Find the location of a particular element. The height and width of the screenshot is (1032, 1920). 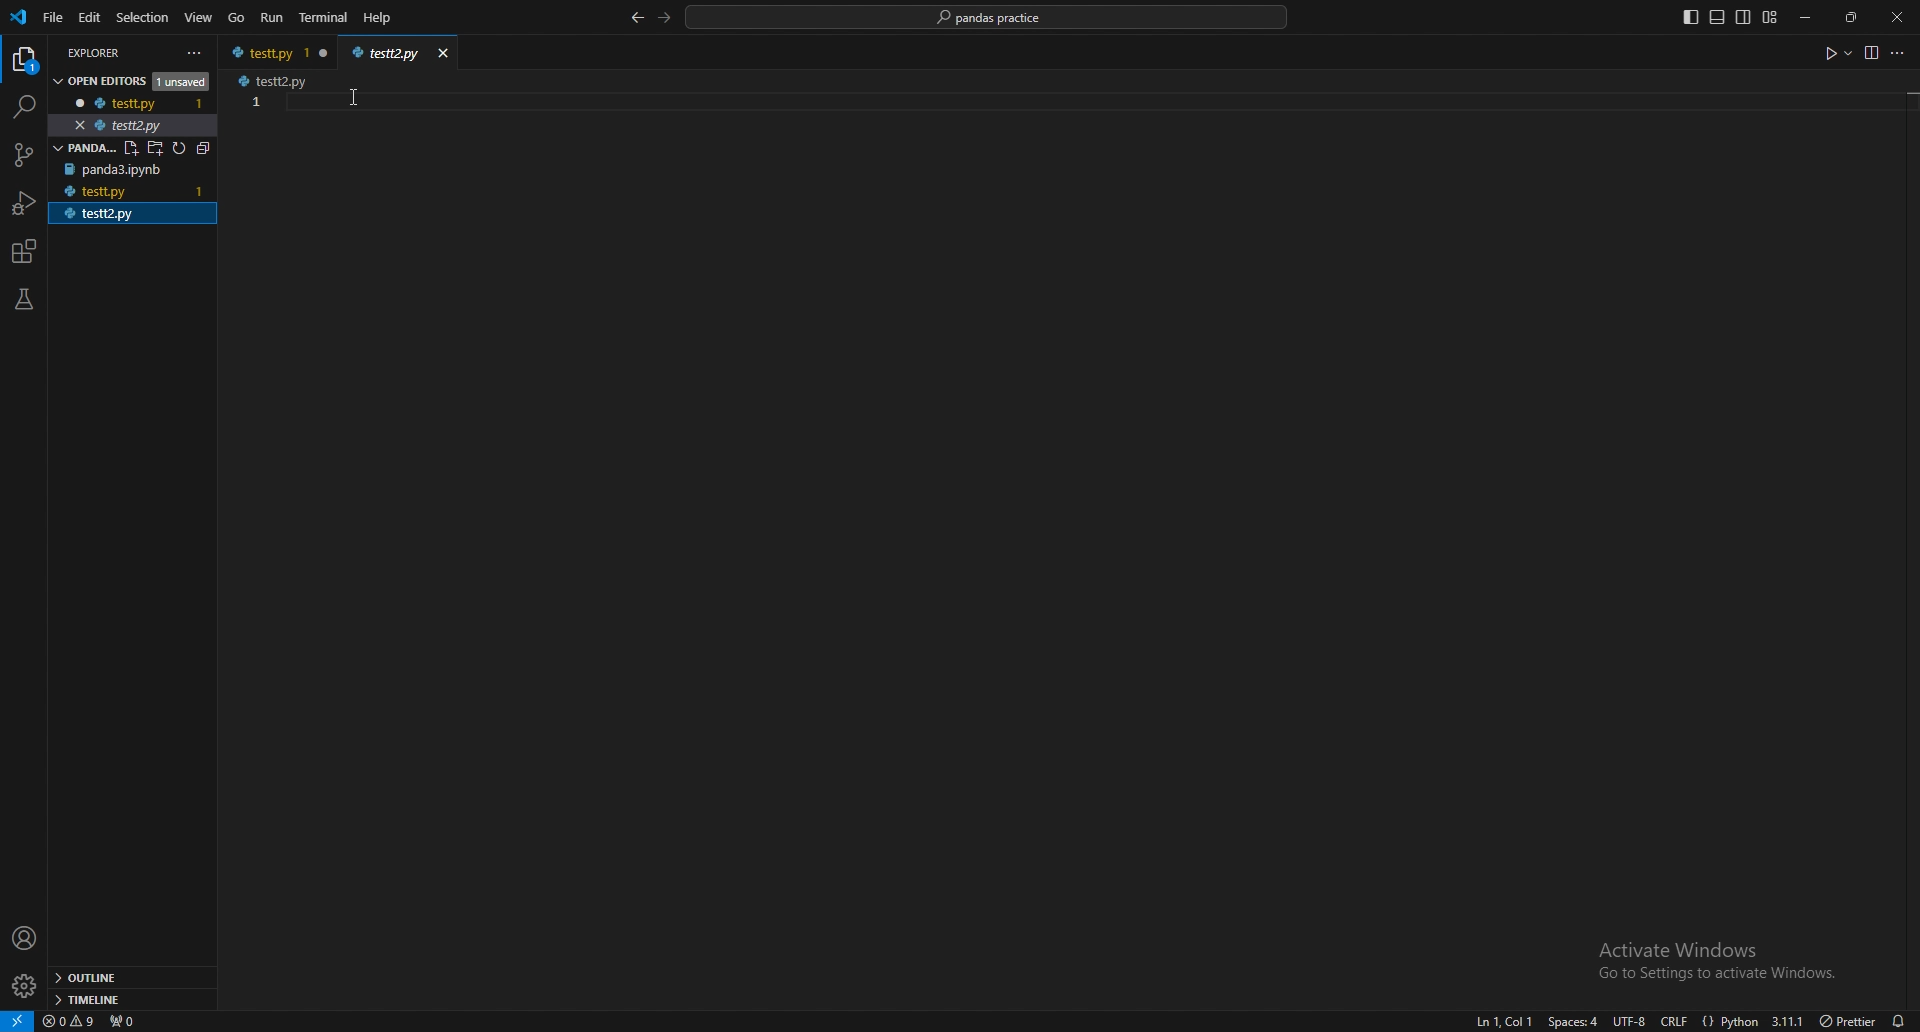

file window is located at coordinates (388, 50).